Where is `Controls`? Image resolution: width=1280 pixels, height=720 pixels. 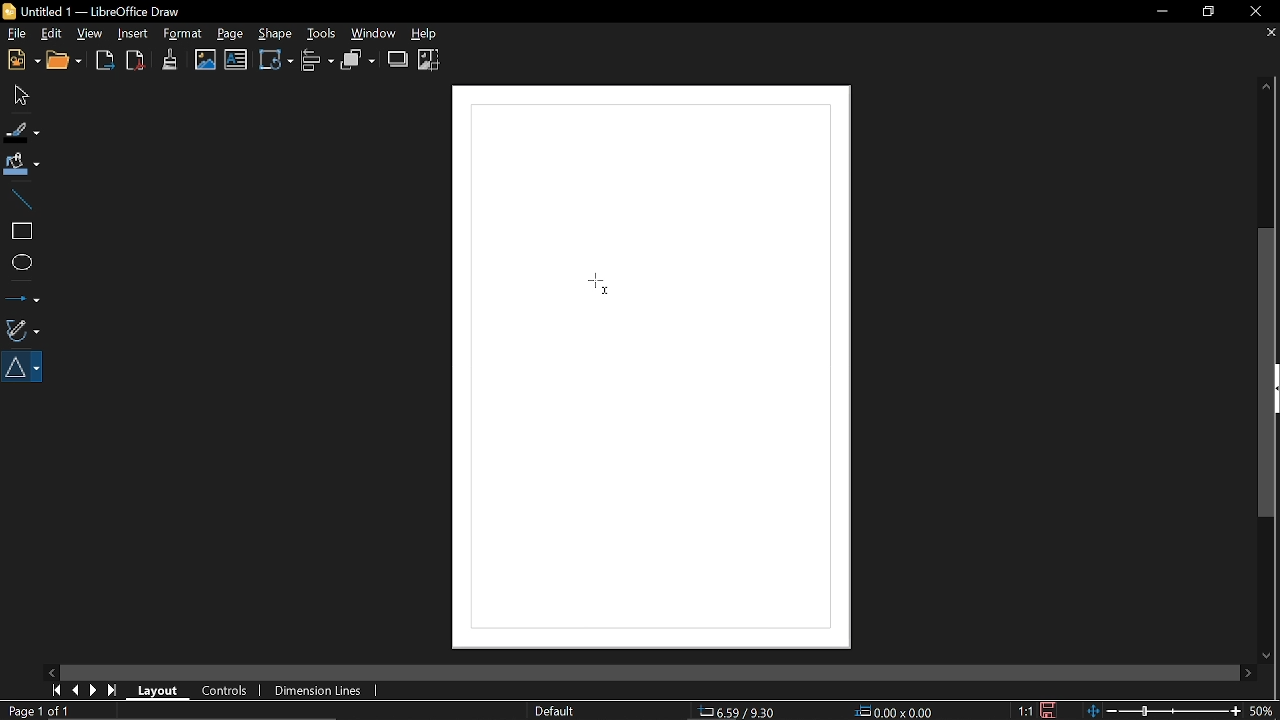 Controls is located at coordinates (225, 692).